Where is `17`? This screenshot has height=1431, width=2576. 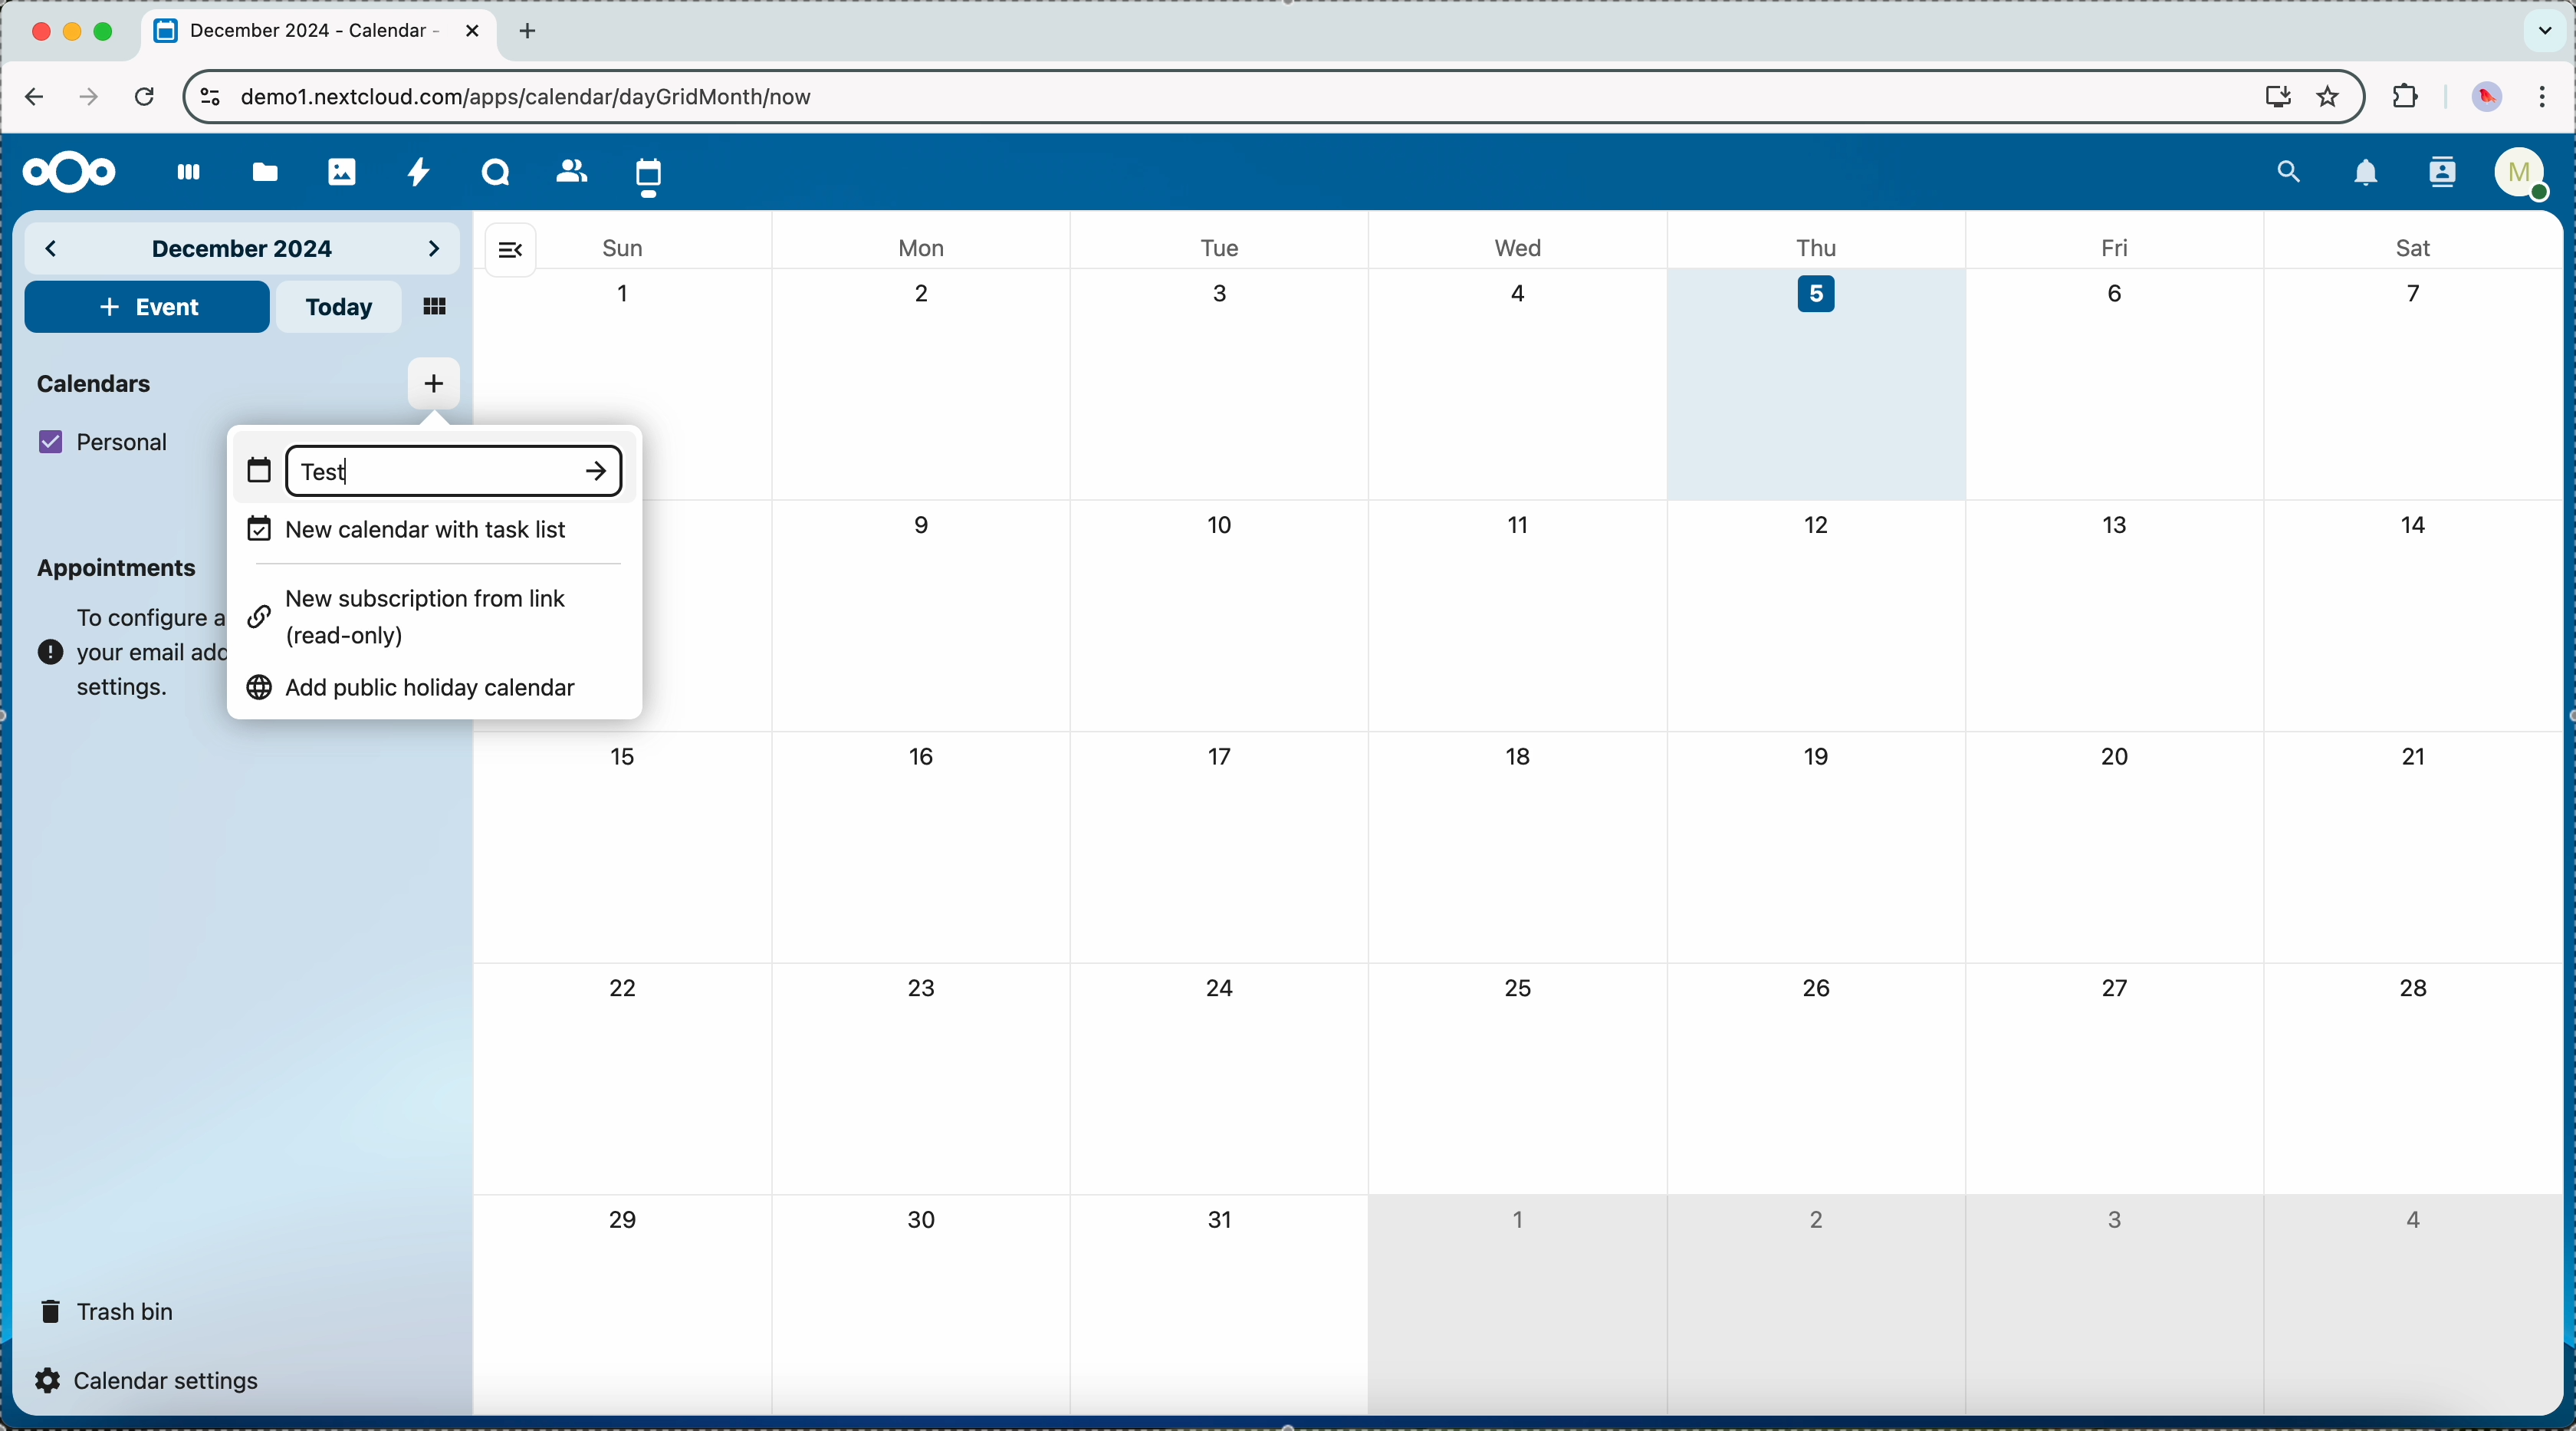 17 is located at coordinates (1223, 757).